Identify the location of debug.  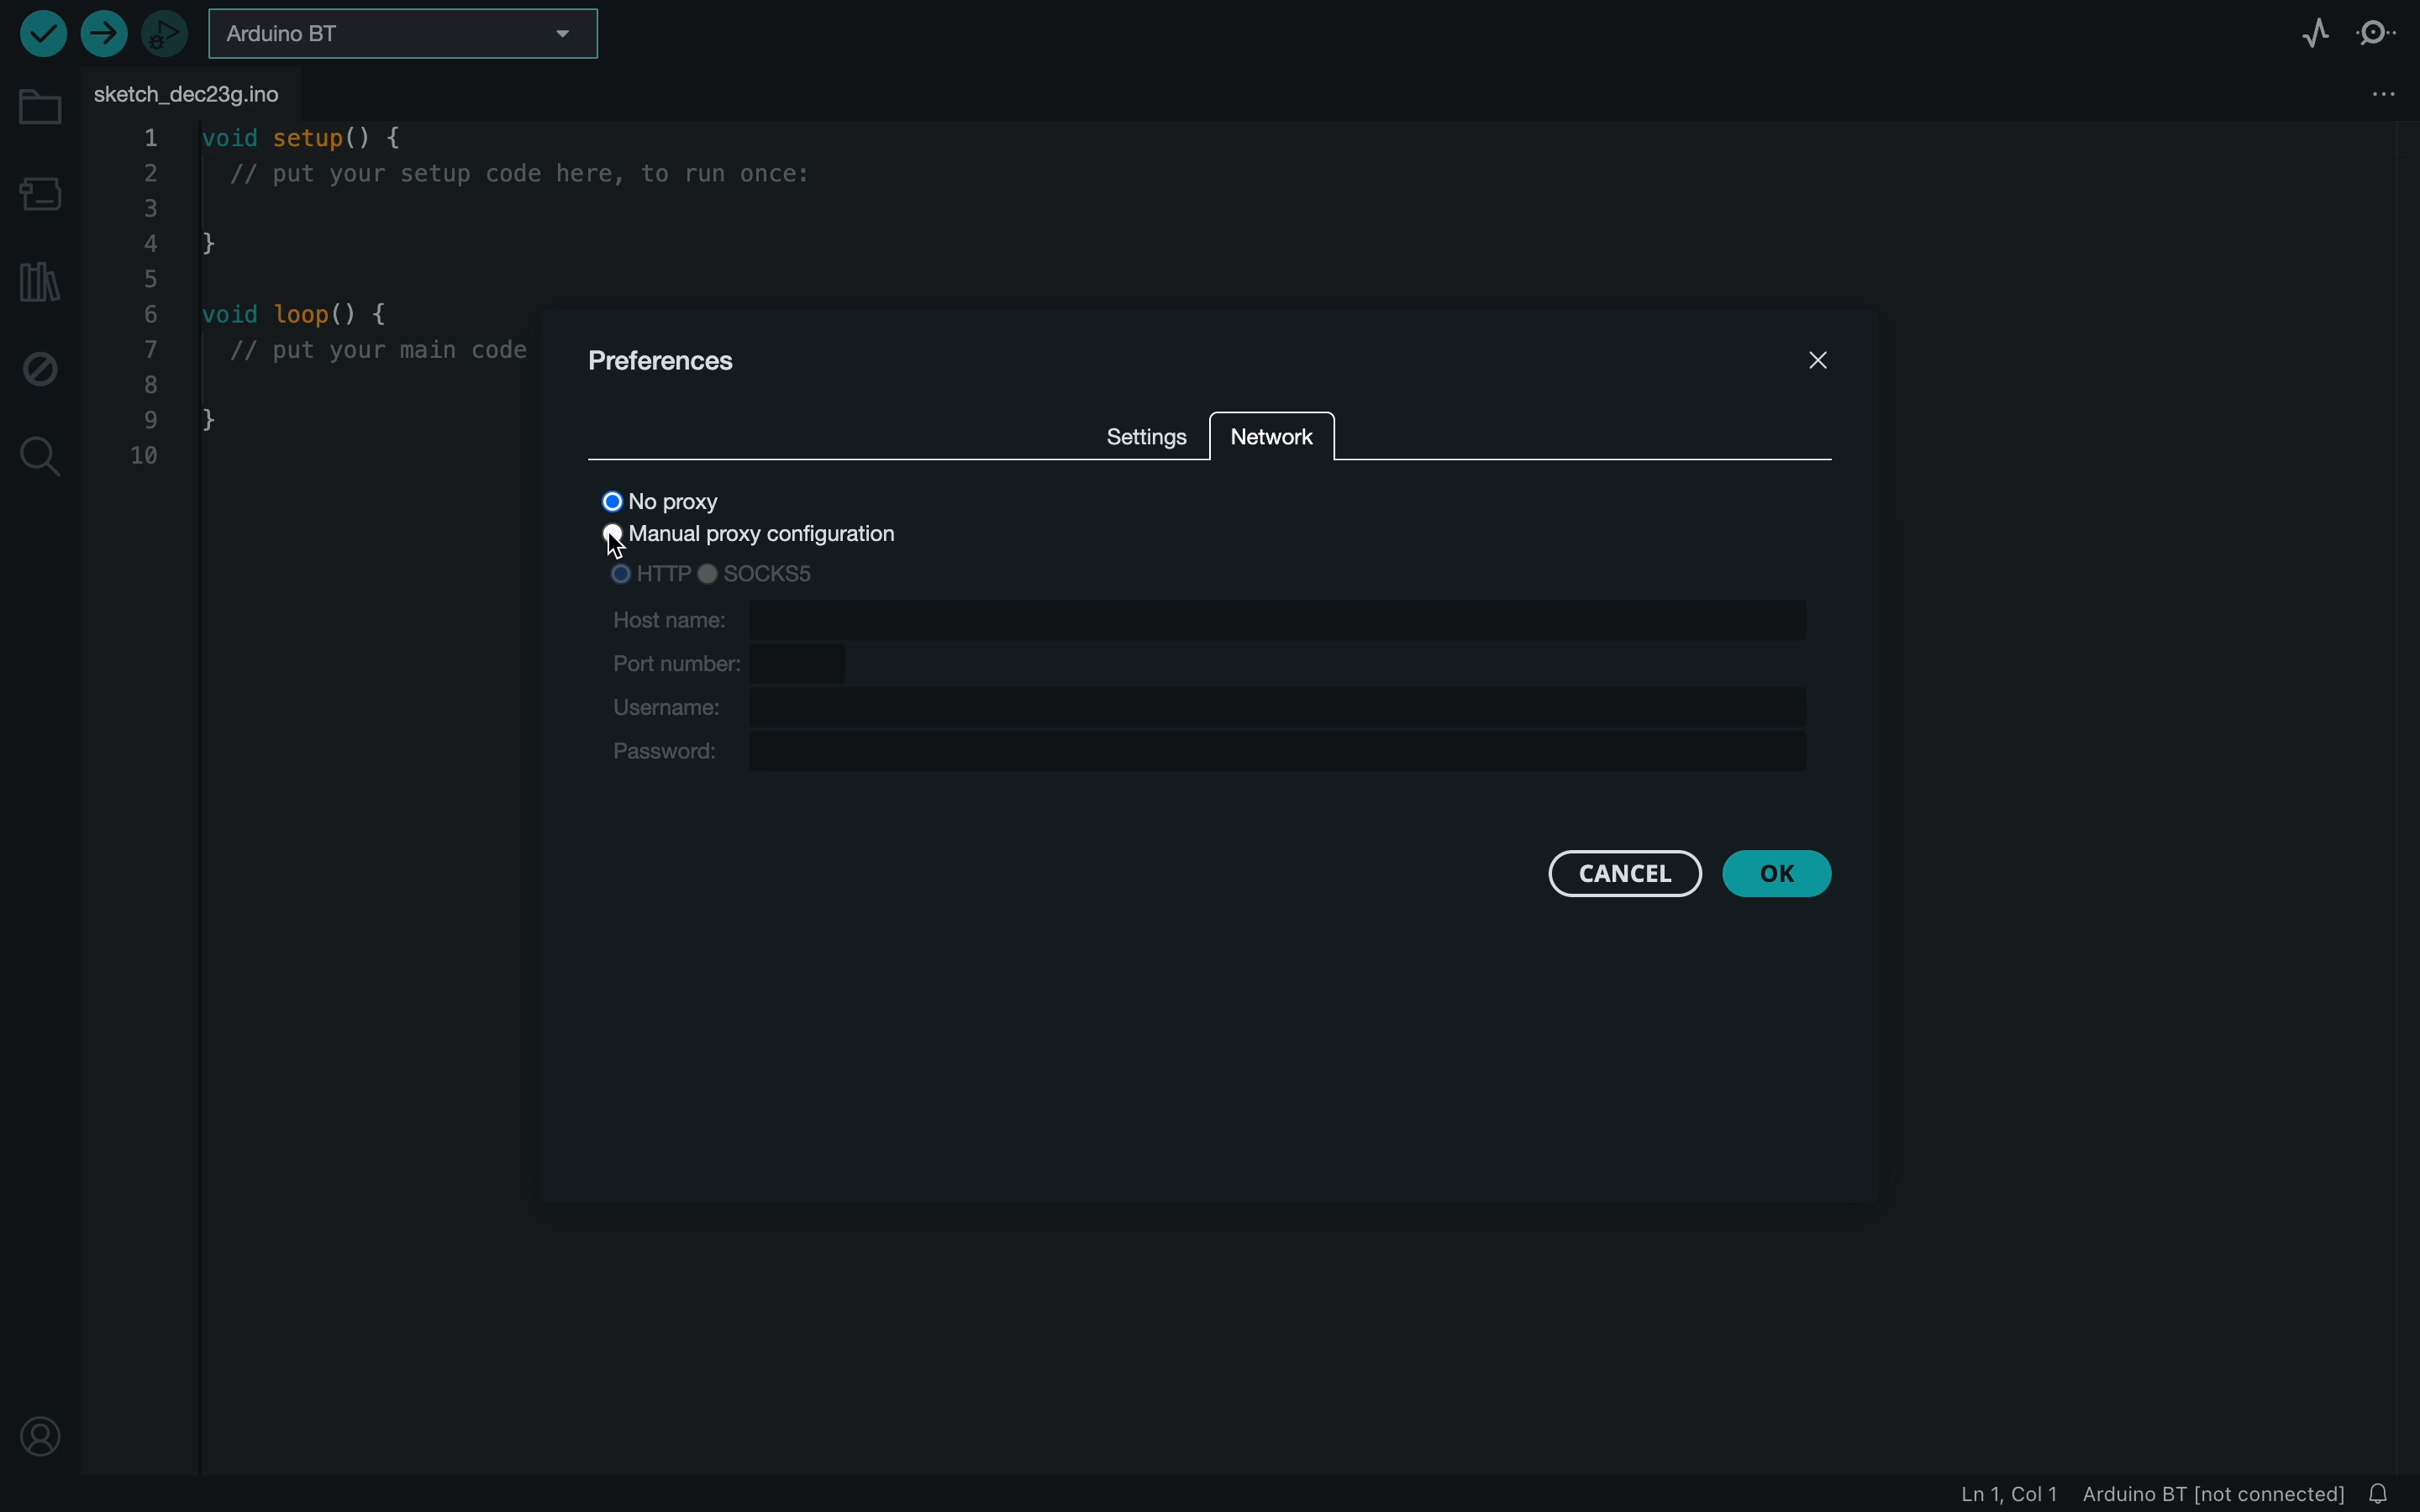
(41, 369).